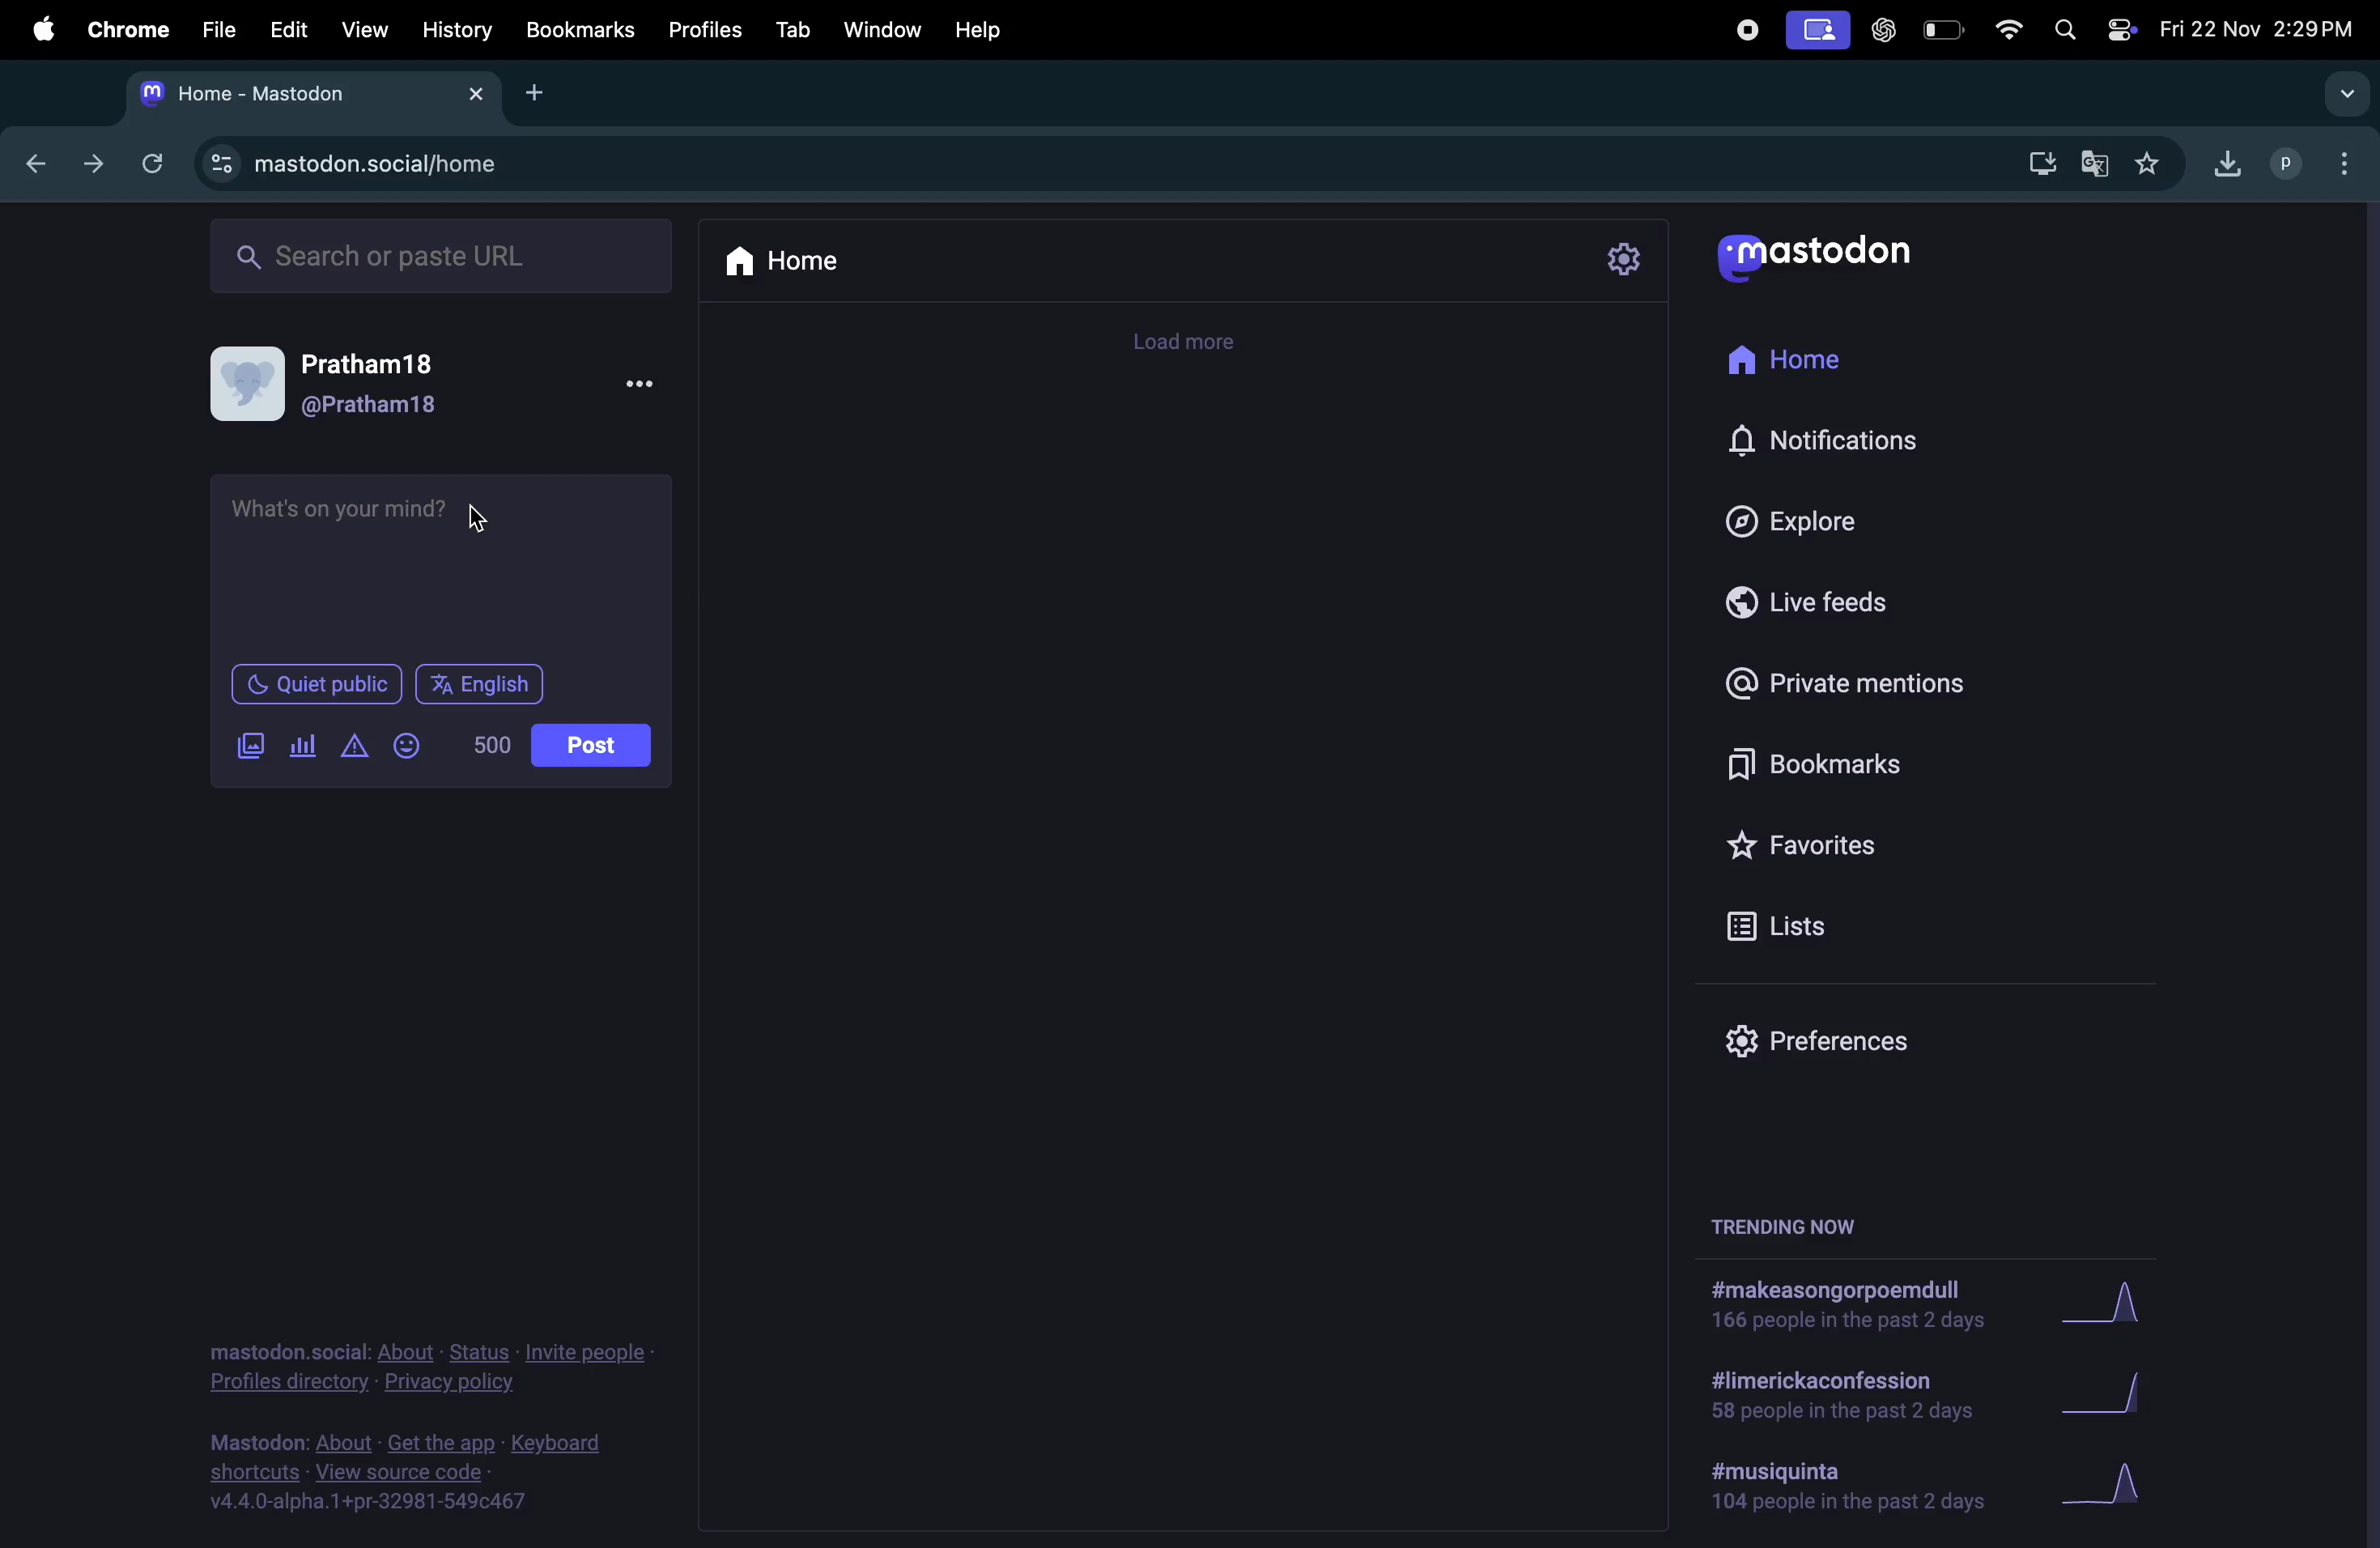 This screenshot has height=1548, width=2380. Describe the element at coordinates (1852, 1492) in the screenshot. I see `hashtags` at that location.